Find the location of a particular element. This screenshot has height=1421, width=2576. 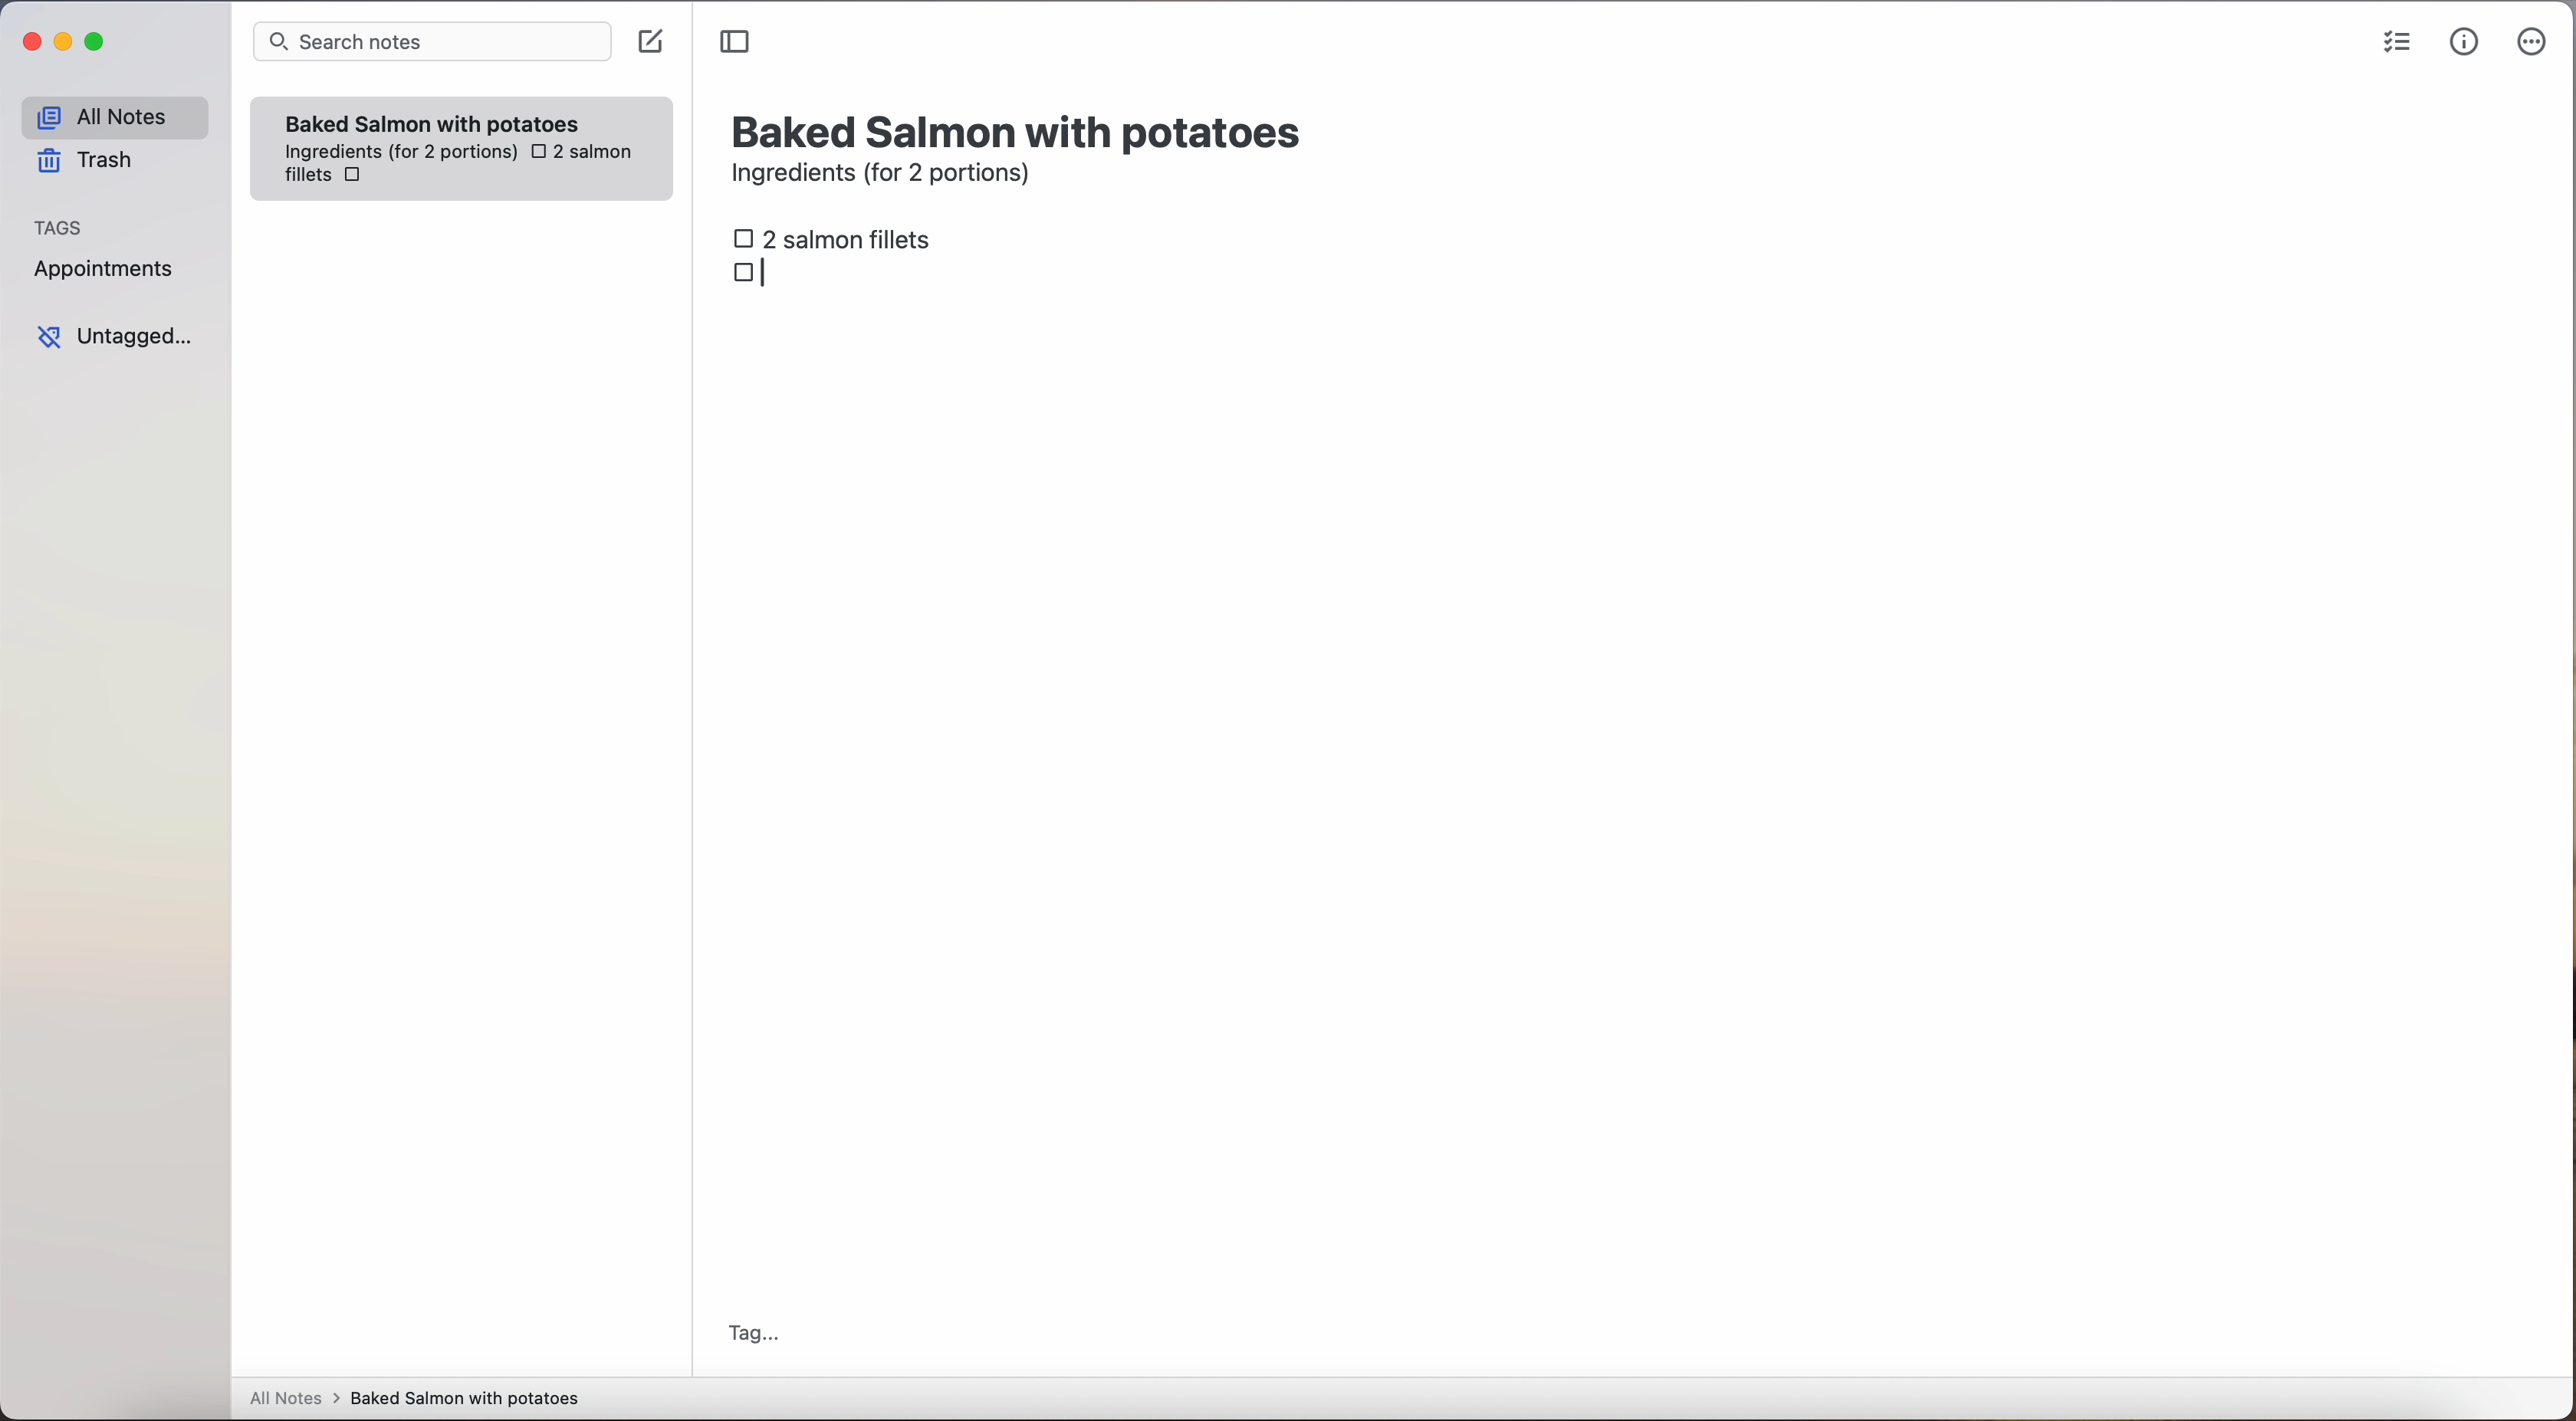

maximize is located at coordinates (98, 41).